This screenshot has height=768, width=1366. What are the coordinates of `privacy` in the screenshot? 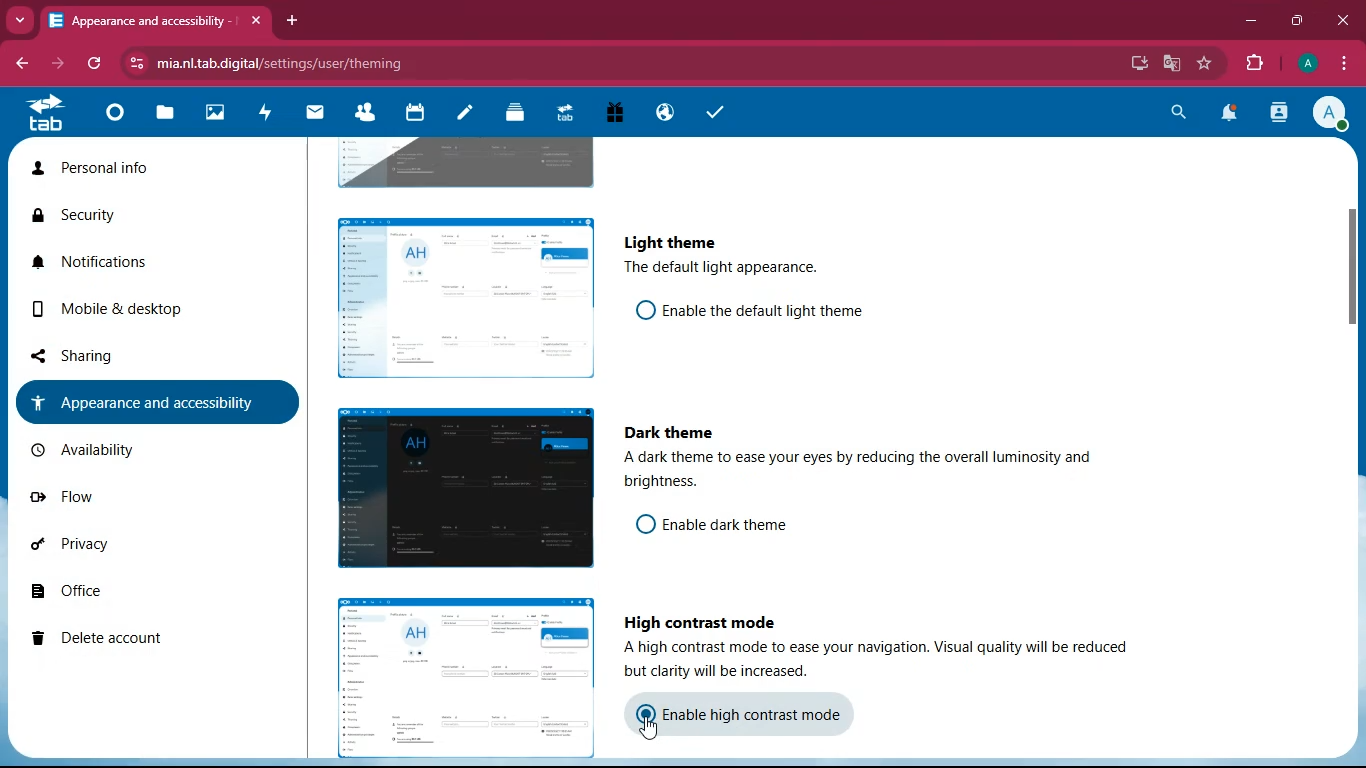 It's located at (117, 551).